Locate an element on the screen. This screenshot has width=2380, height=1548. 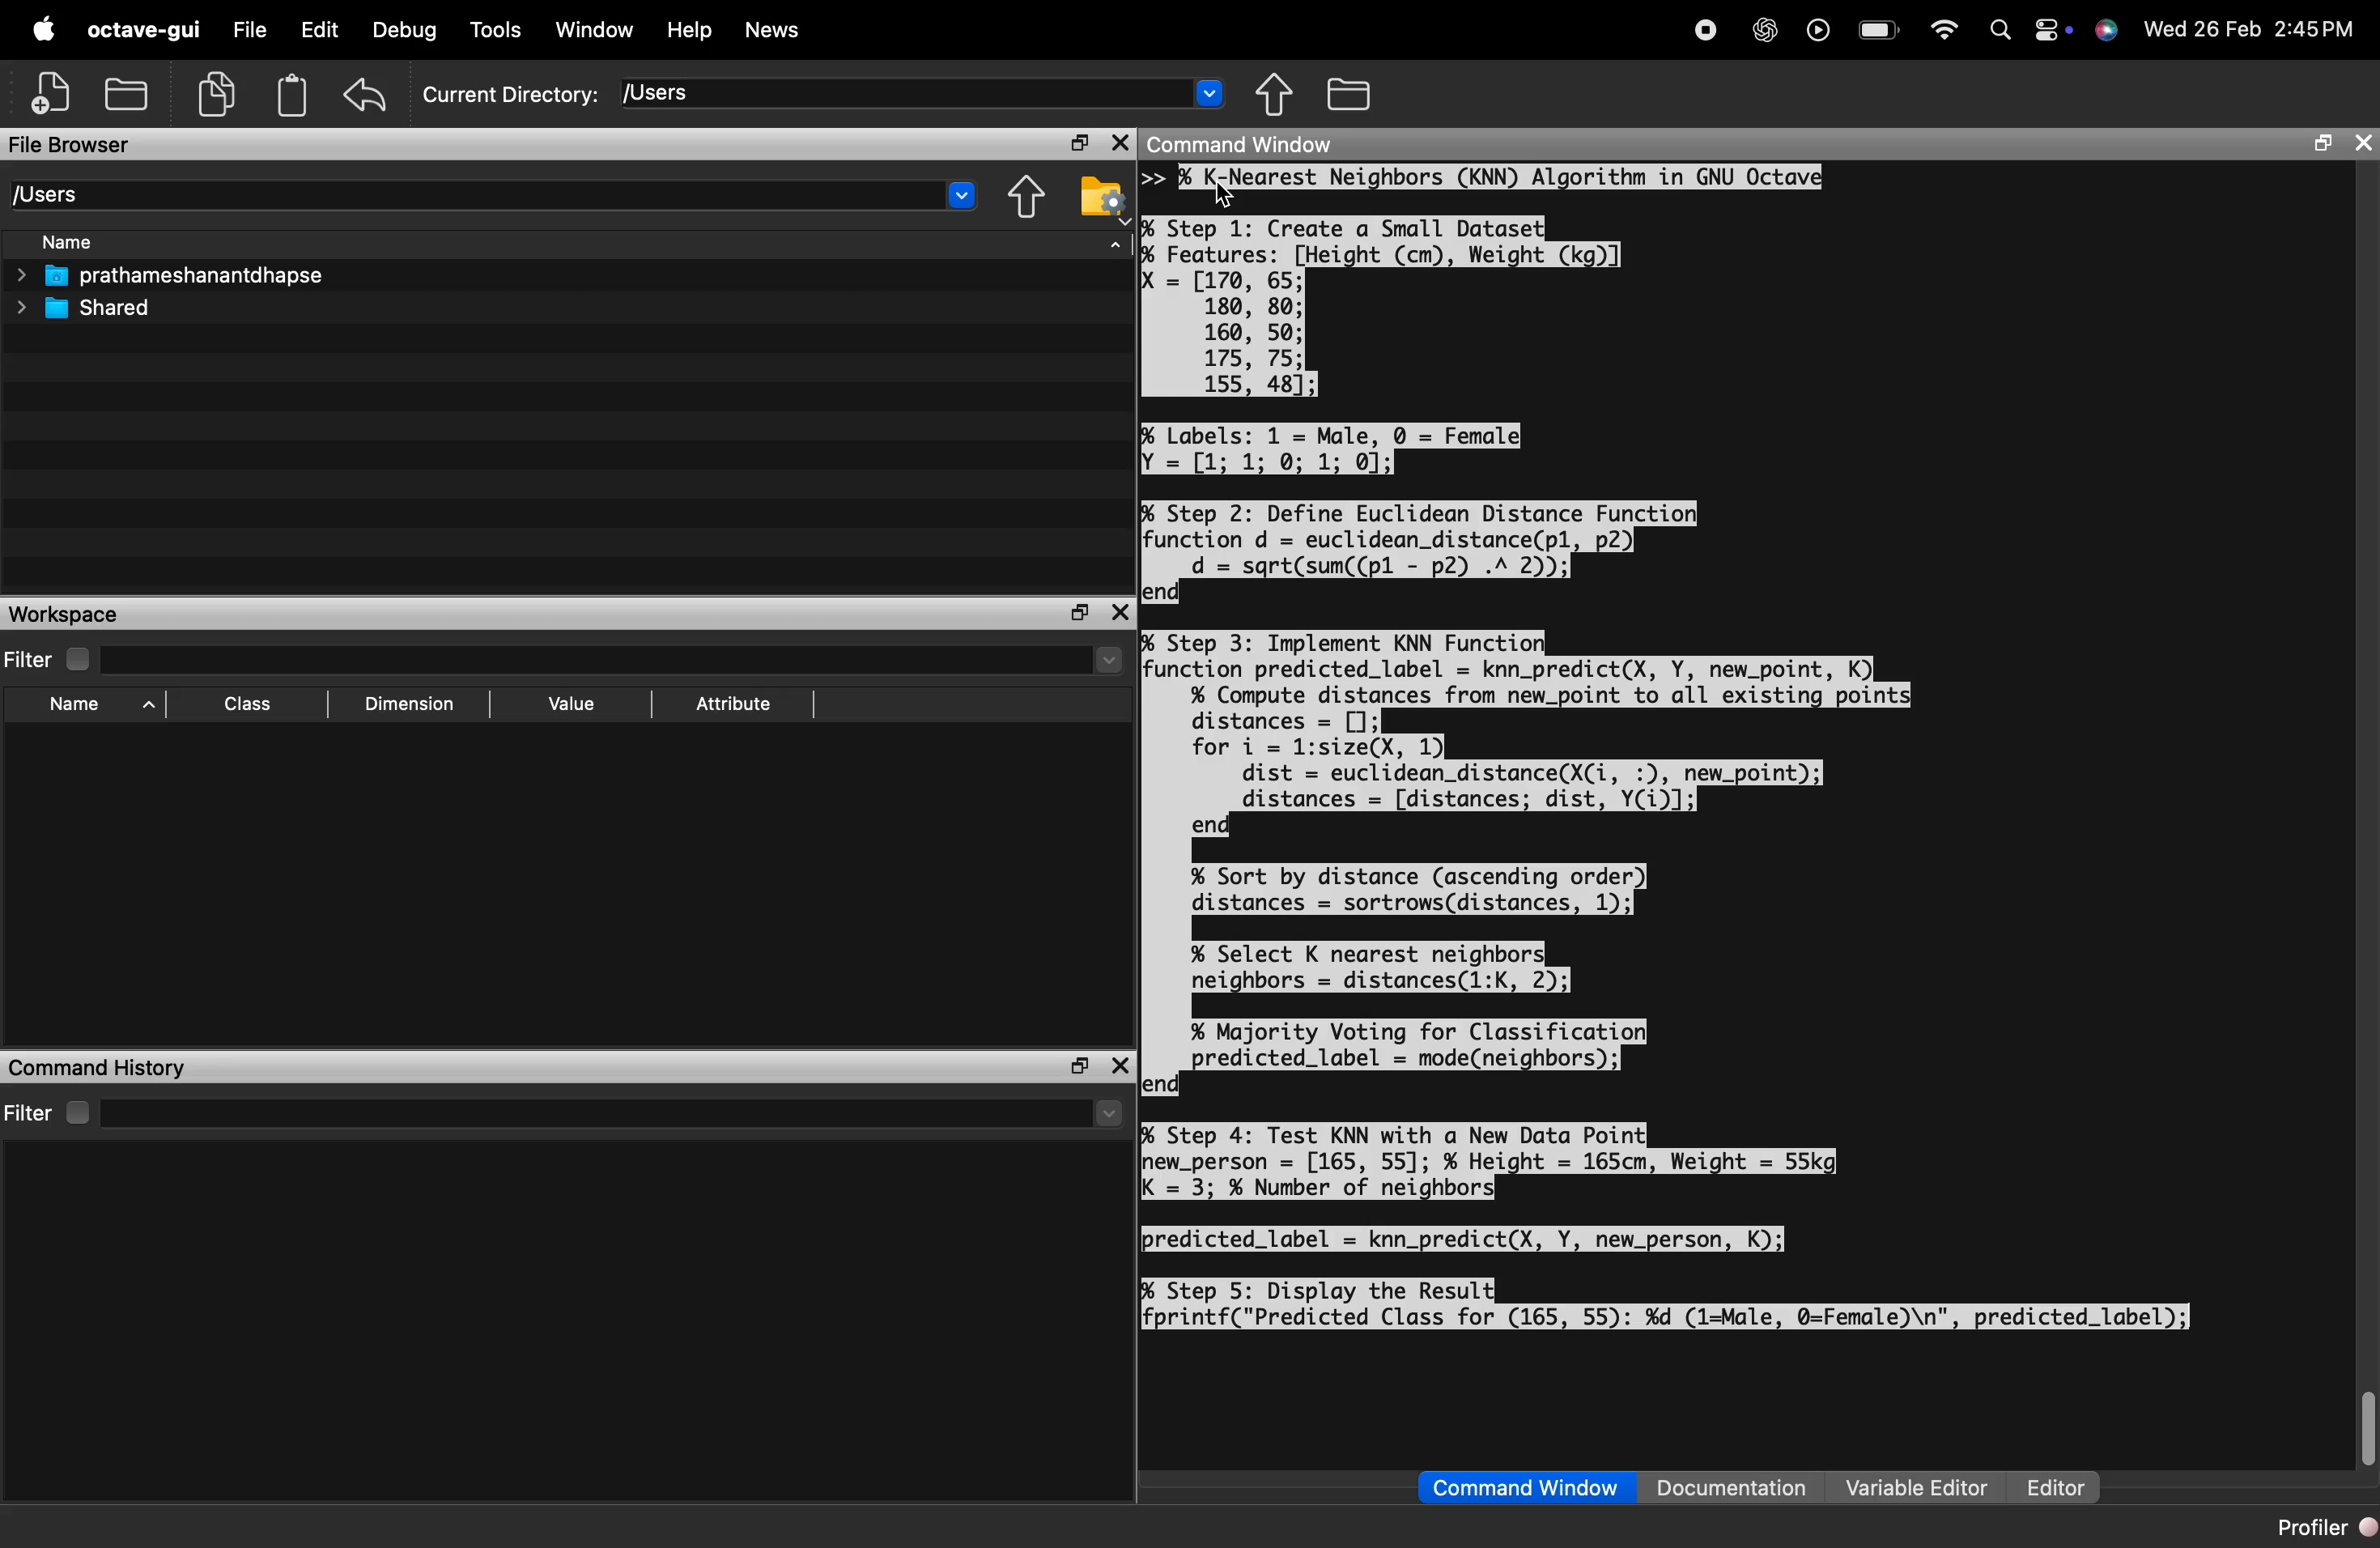
files is located at coordinates (1363, 91).